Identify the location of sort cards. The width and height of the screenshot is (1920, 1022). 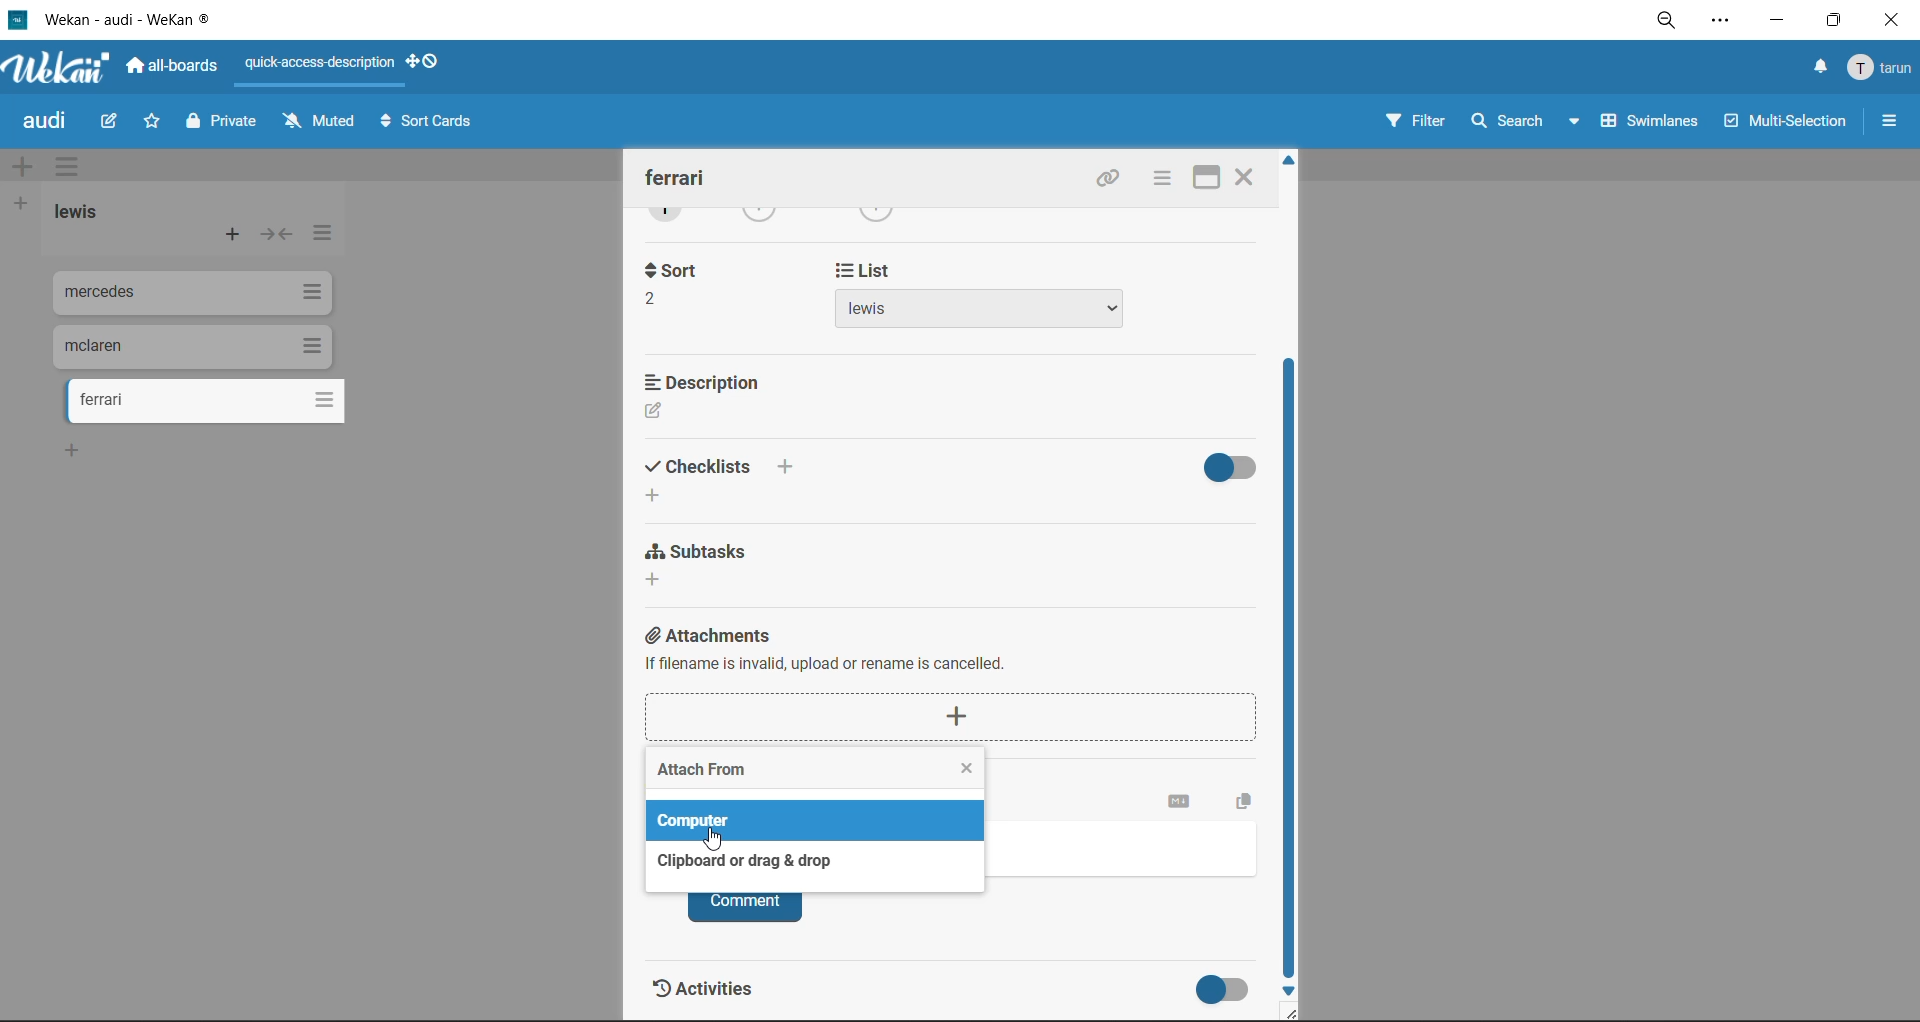
(427, 125).